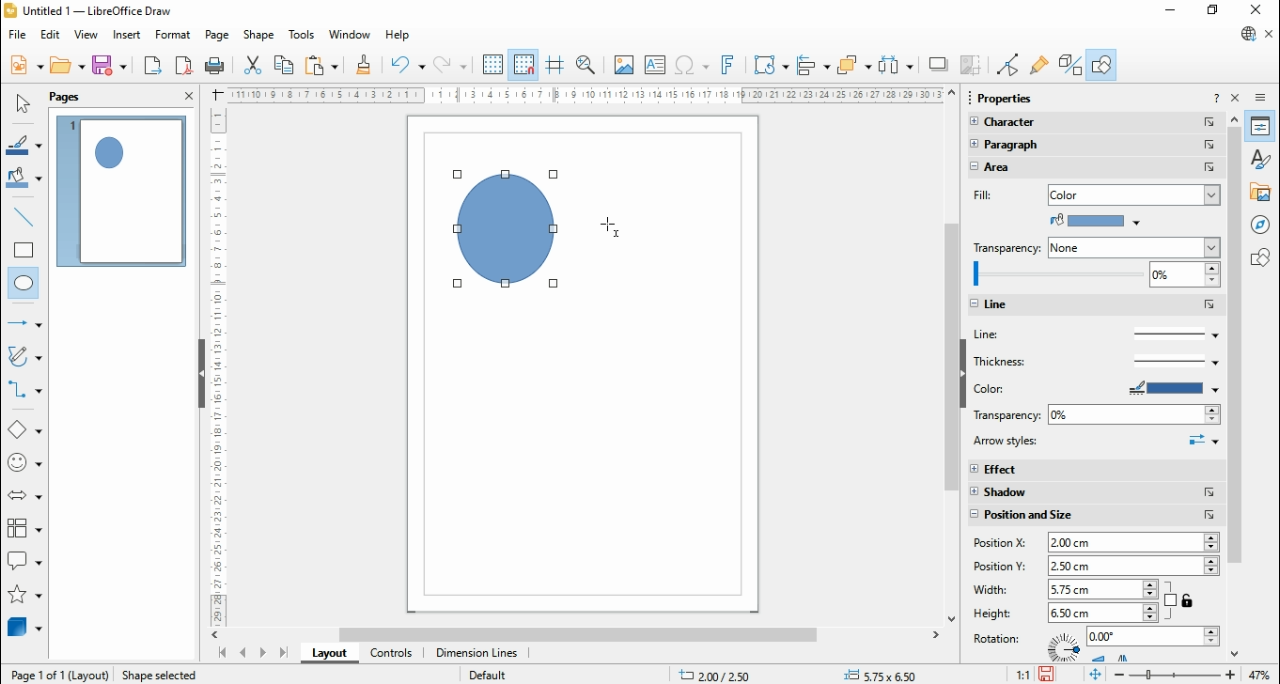 The height and width of the screenshot is (684, 1280). Describe the element at coordinates (25, 390) in the screenshot. I see `connectors` at that location.